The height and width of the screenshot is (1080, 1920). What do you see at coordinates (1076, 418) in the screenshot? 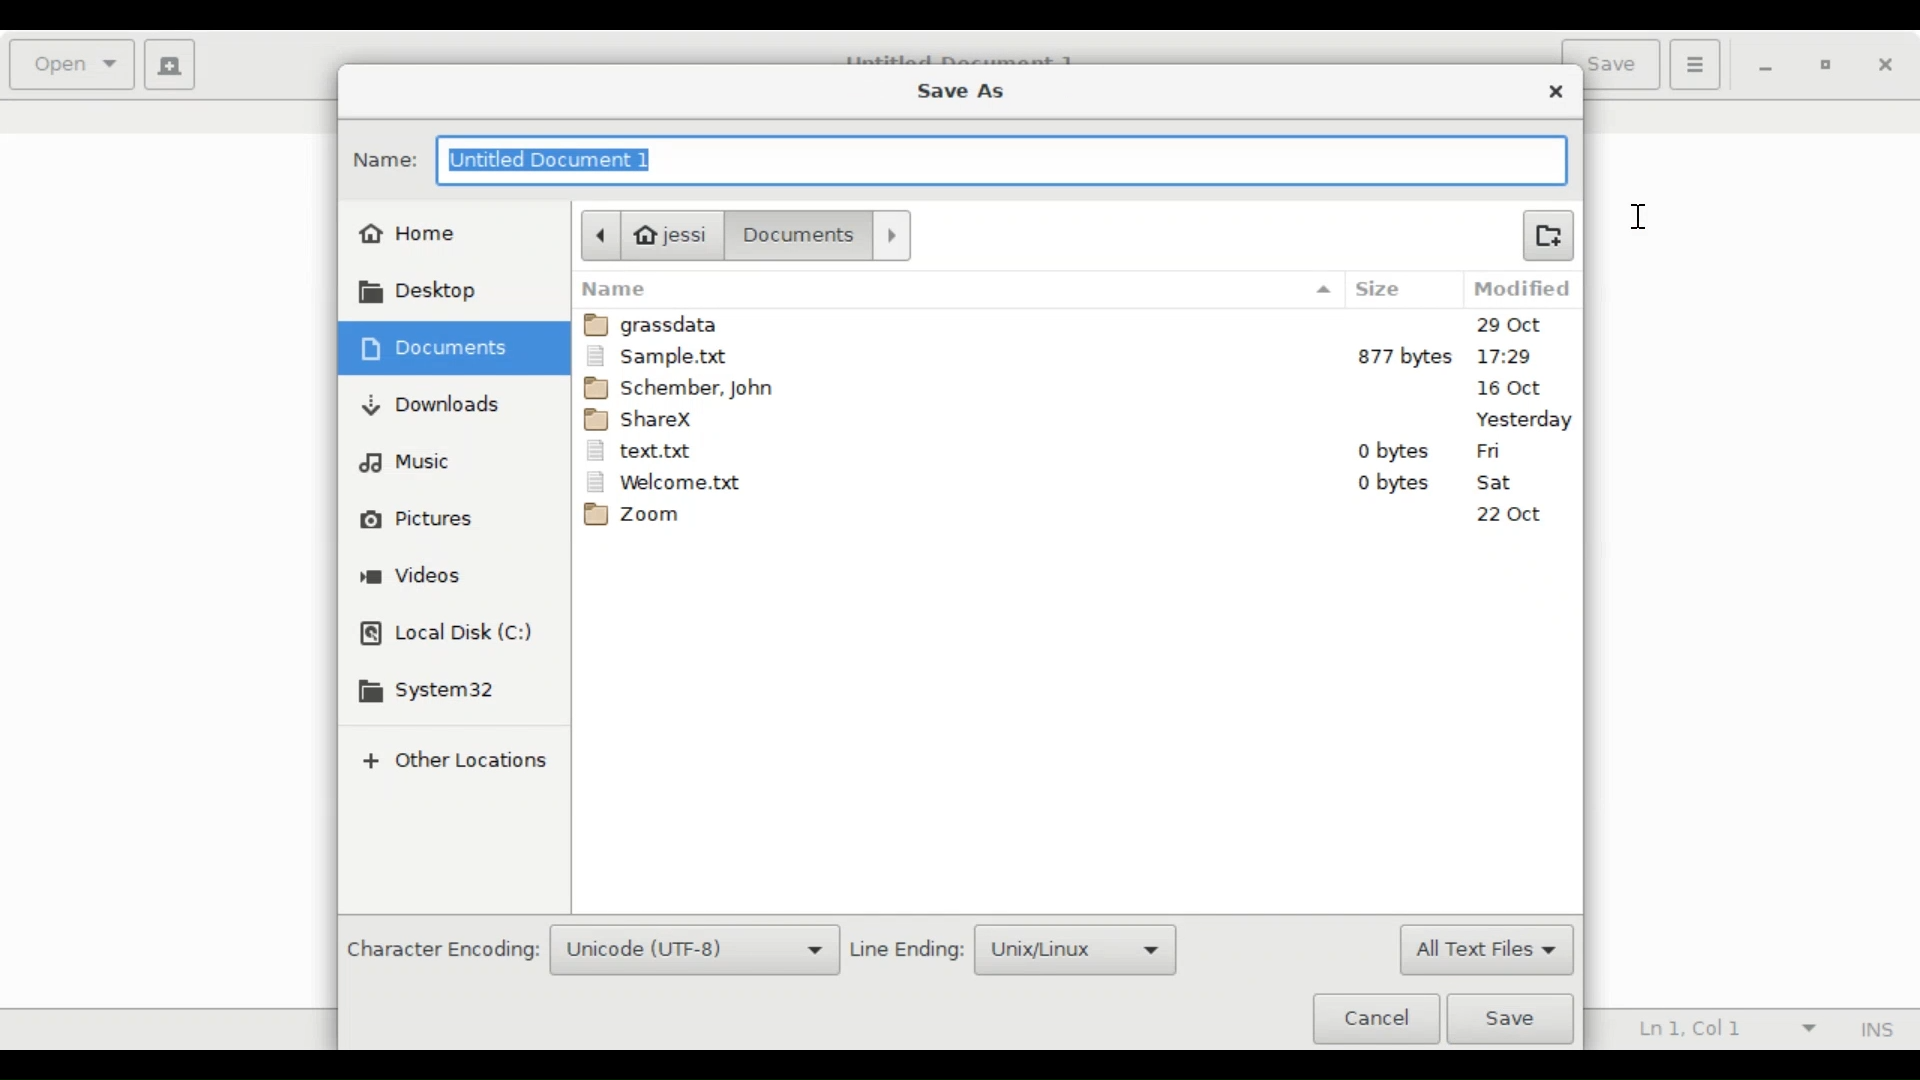
I see `ShareX Yesterday` at bounding box center [1076, 418].